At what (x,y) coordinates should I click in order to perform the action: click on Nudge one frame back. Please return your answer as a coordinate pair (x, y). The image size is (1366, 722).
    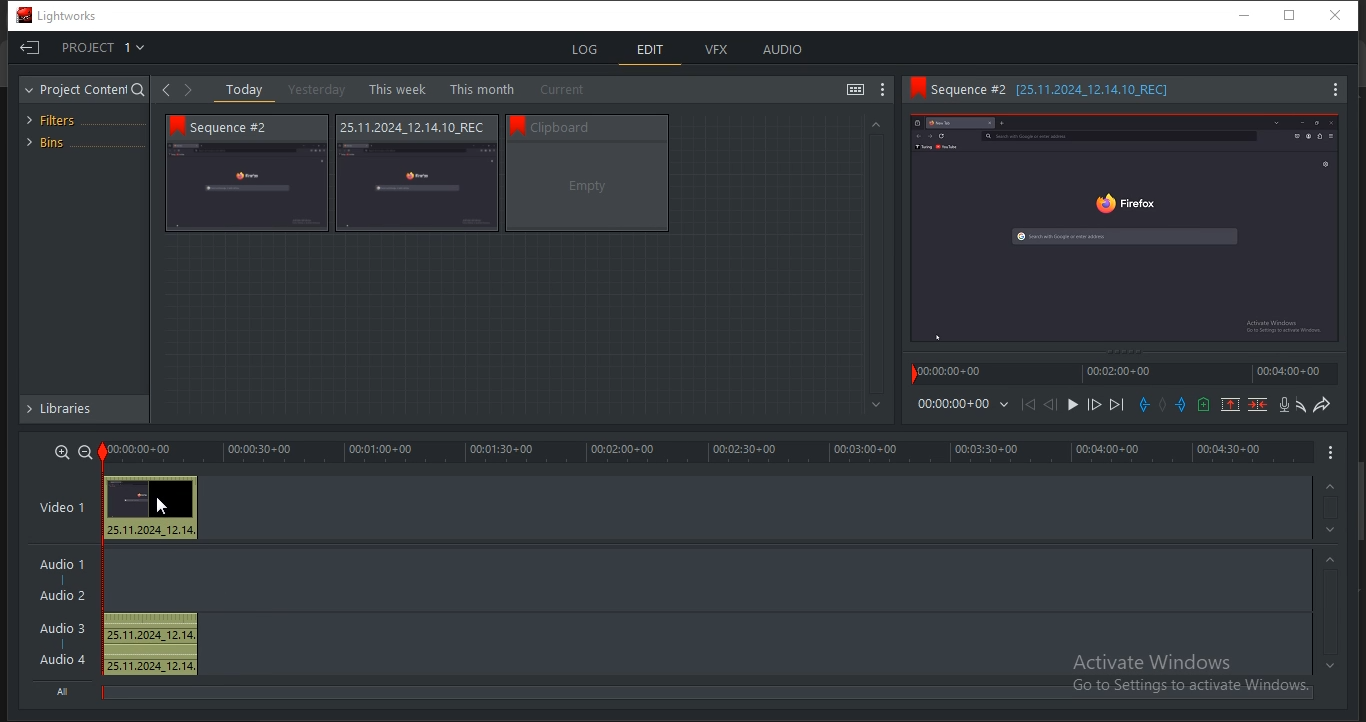
    Looking at the image, I should click on (1051, 405).